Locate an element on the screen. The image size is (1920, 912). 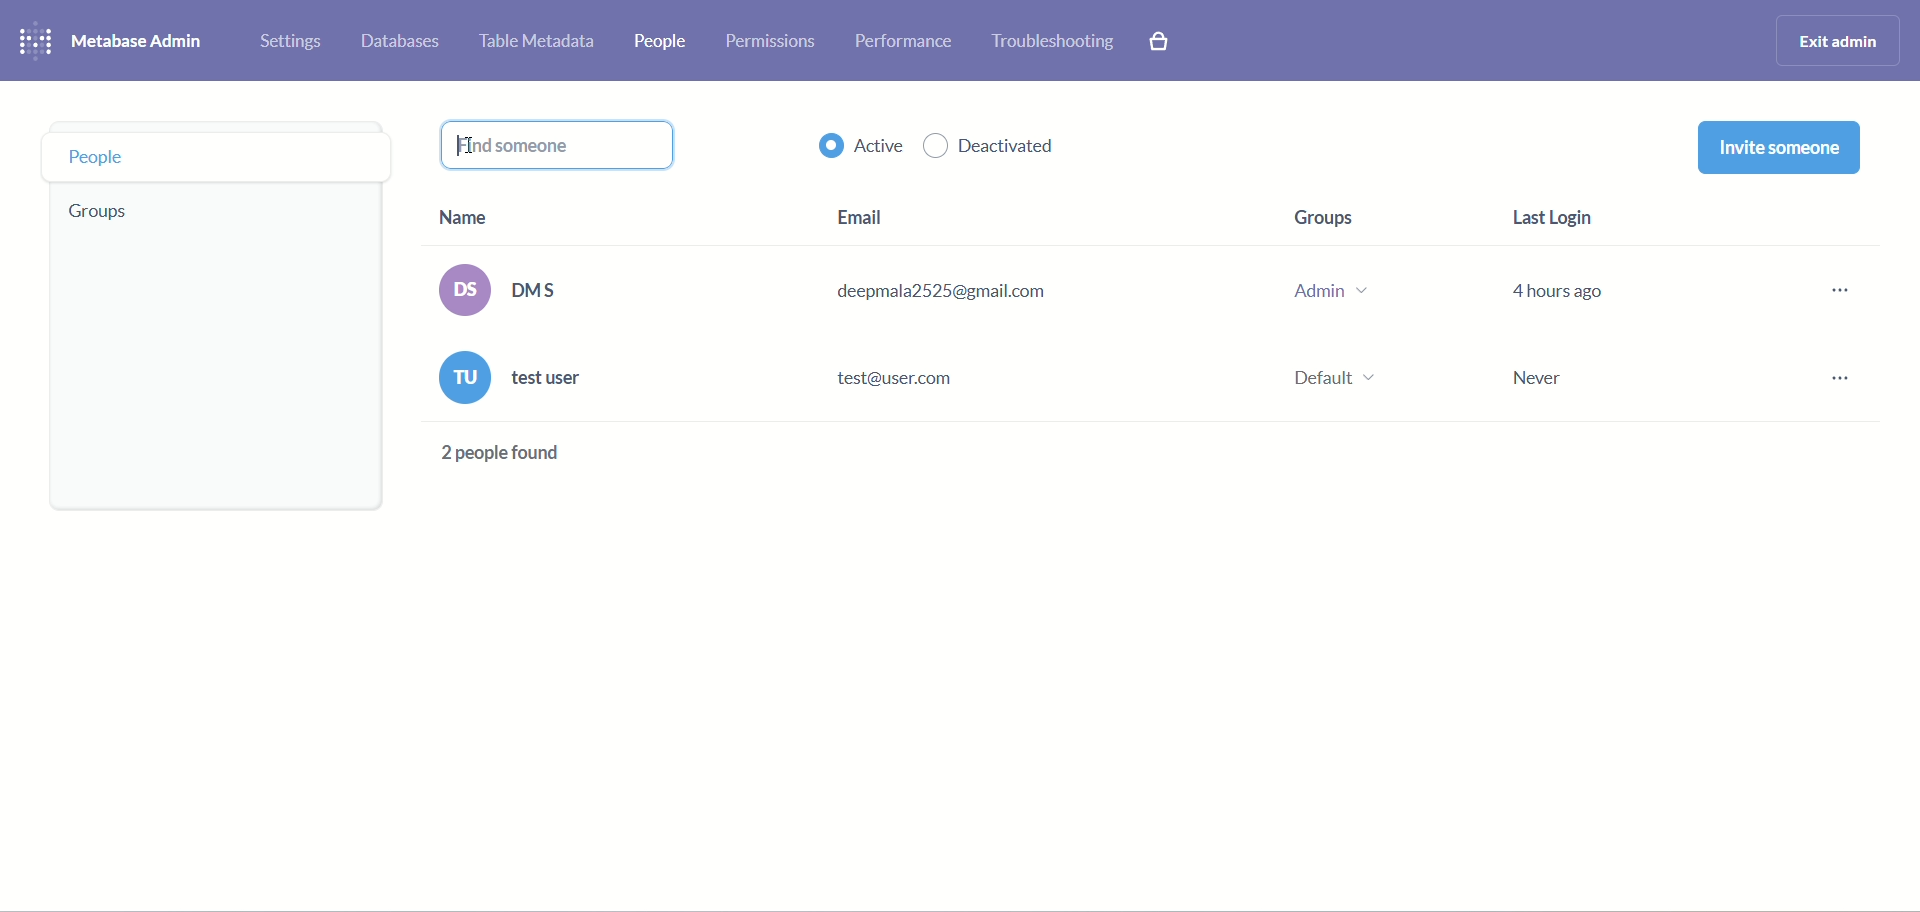
last login is located at coordinates (1550, 321).